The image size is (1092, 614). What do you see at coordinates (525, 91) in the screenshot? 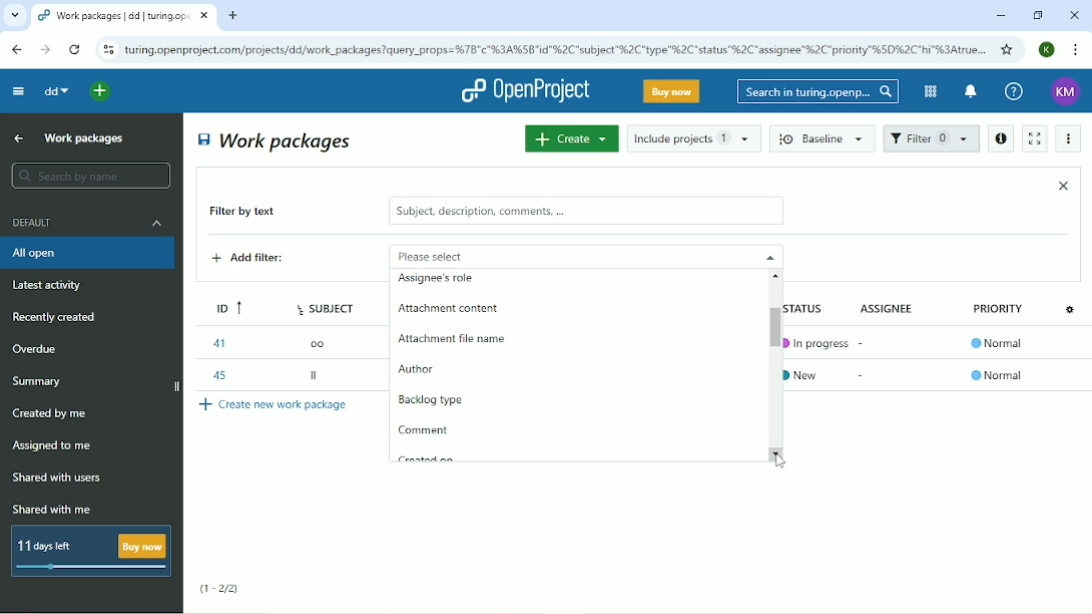
I see `OpenProject` at bounding box center [525, 91].